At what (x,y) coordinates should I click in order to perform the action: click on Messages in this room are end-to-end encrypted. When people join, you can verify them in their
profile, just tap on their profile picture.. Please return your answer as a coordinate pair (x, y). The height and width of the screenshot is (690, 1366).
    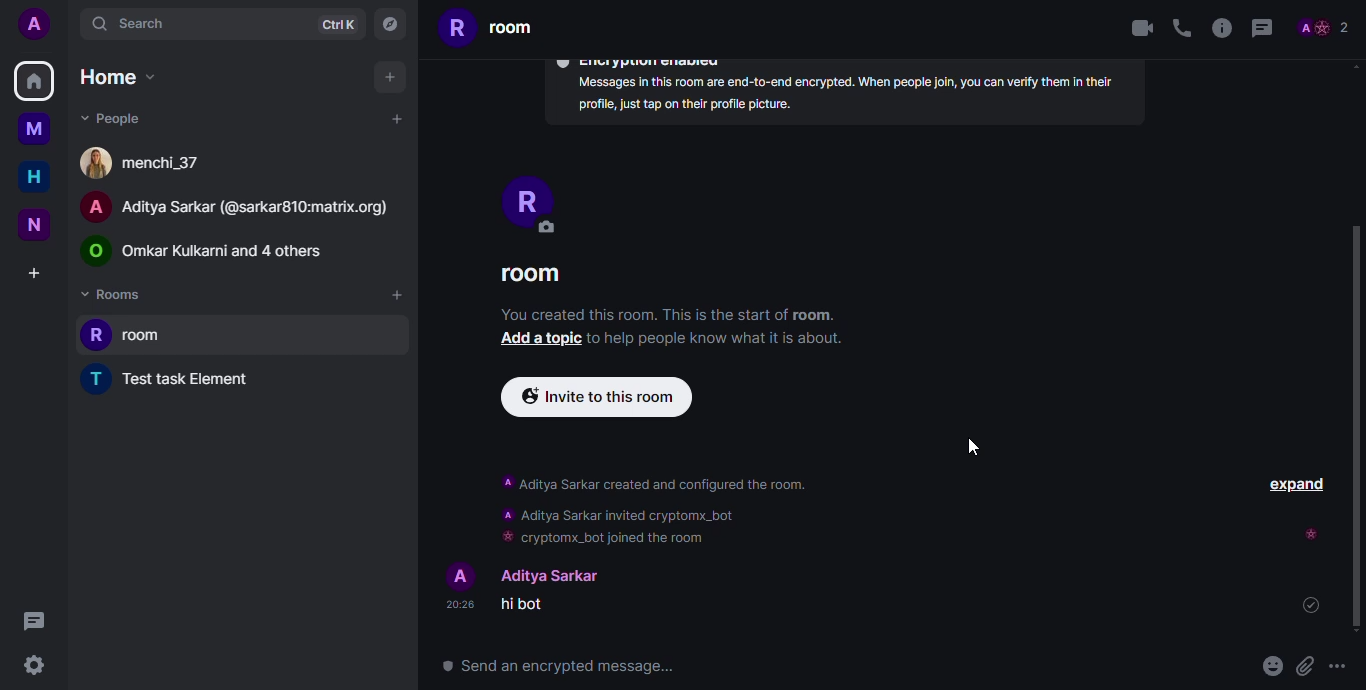
    Looking at the image, I should click on (842, 94).